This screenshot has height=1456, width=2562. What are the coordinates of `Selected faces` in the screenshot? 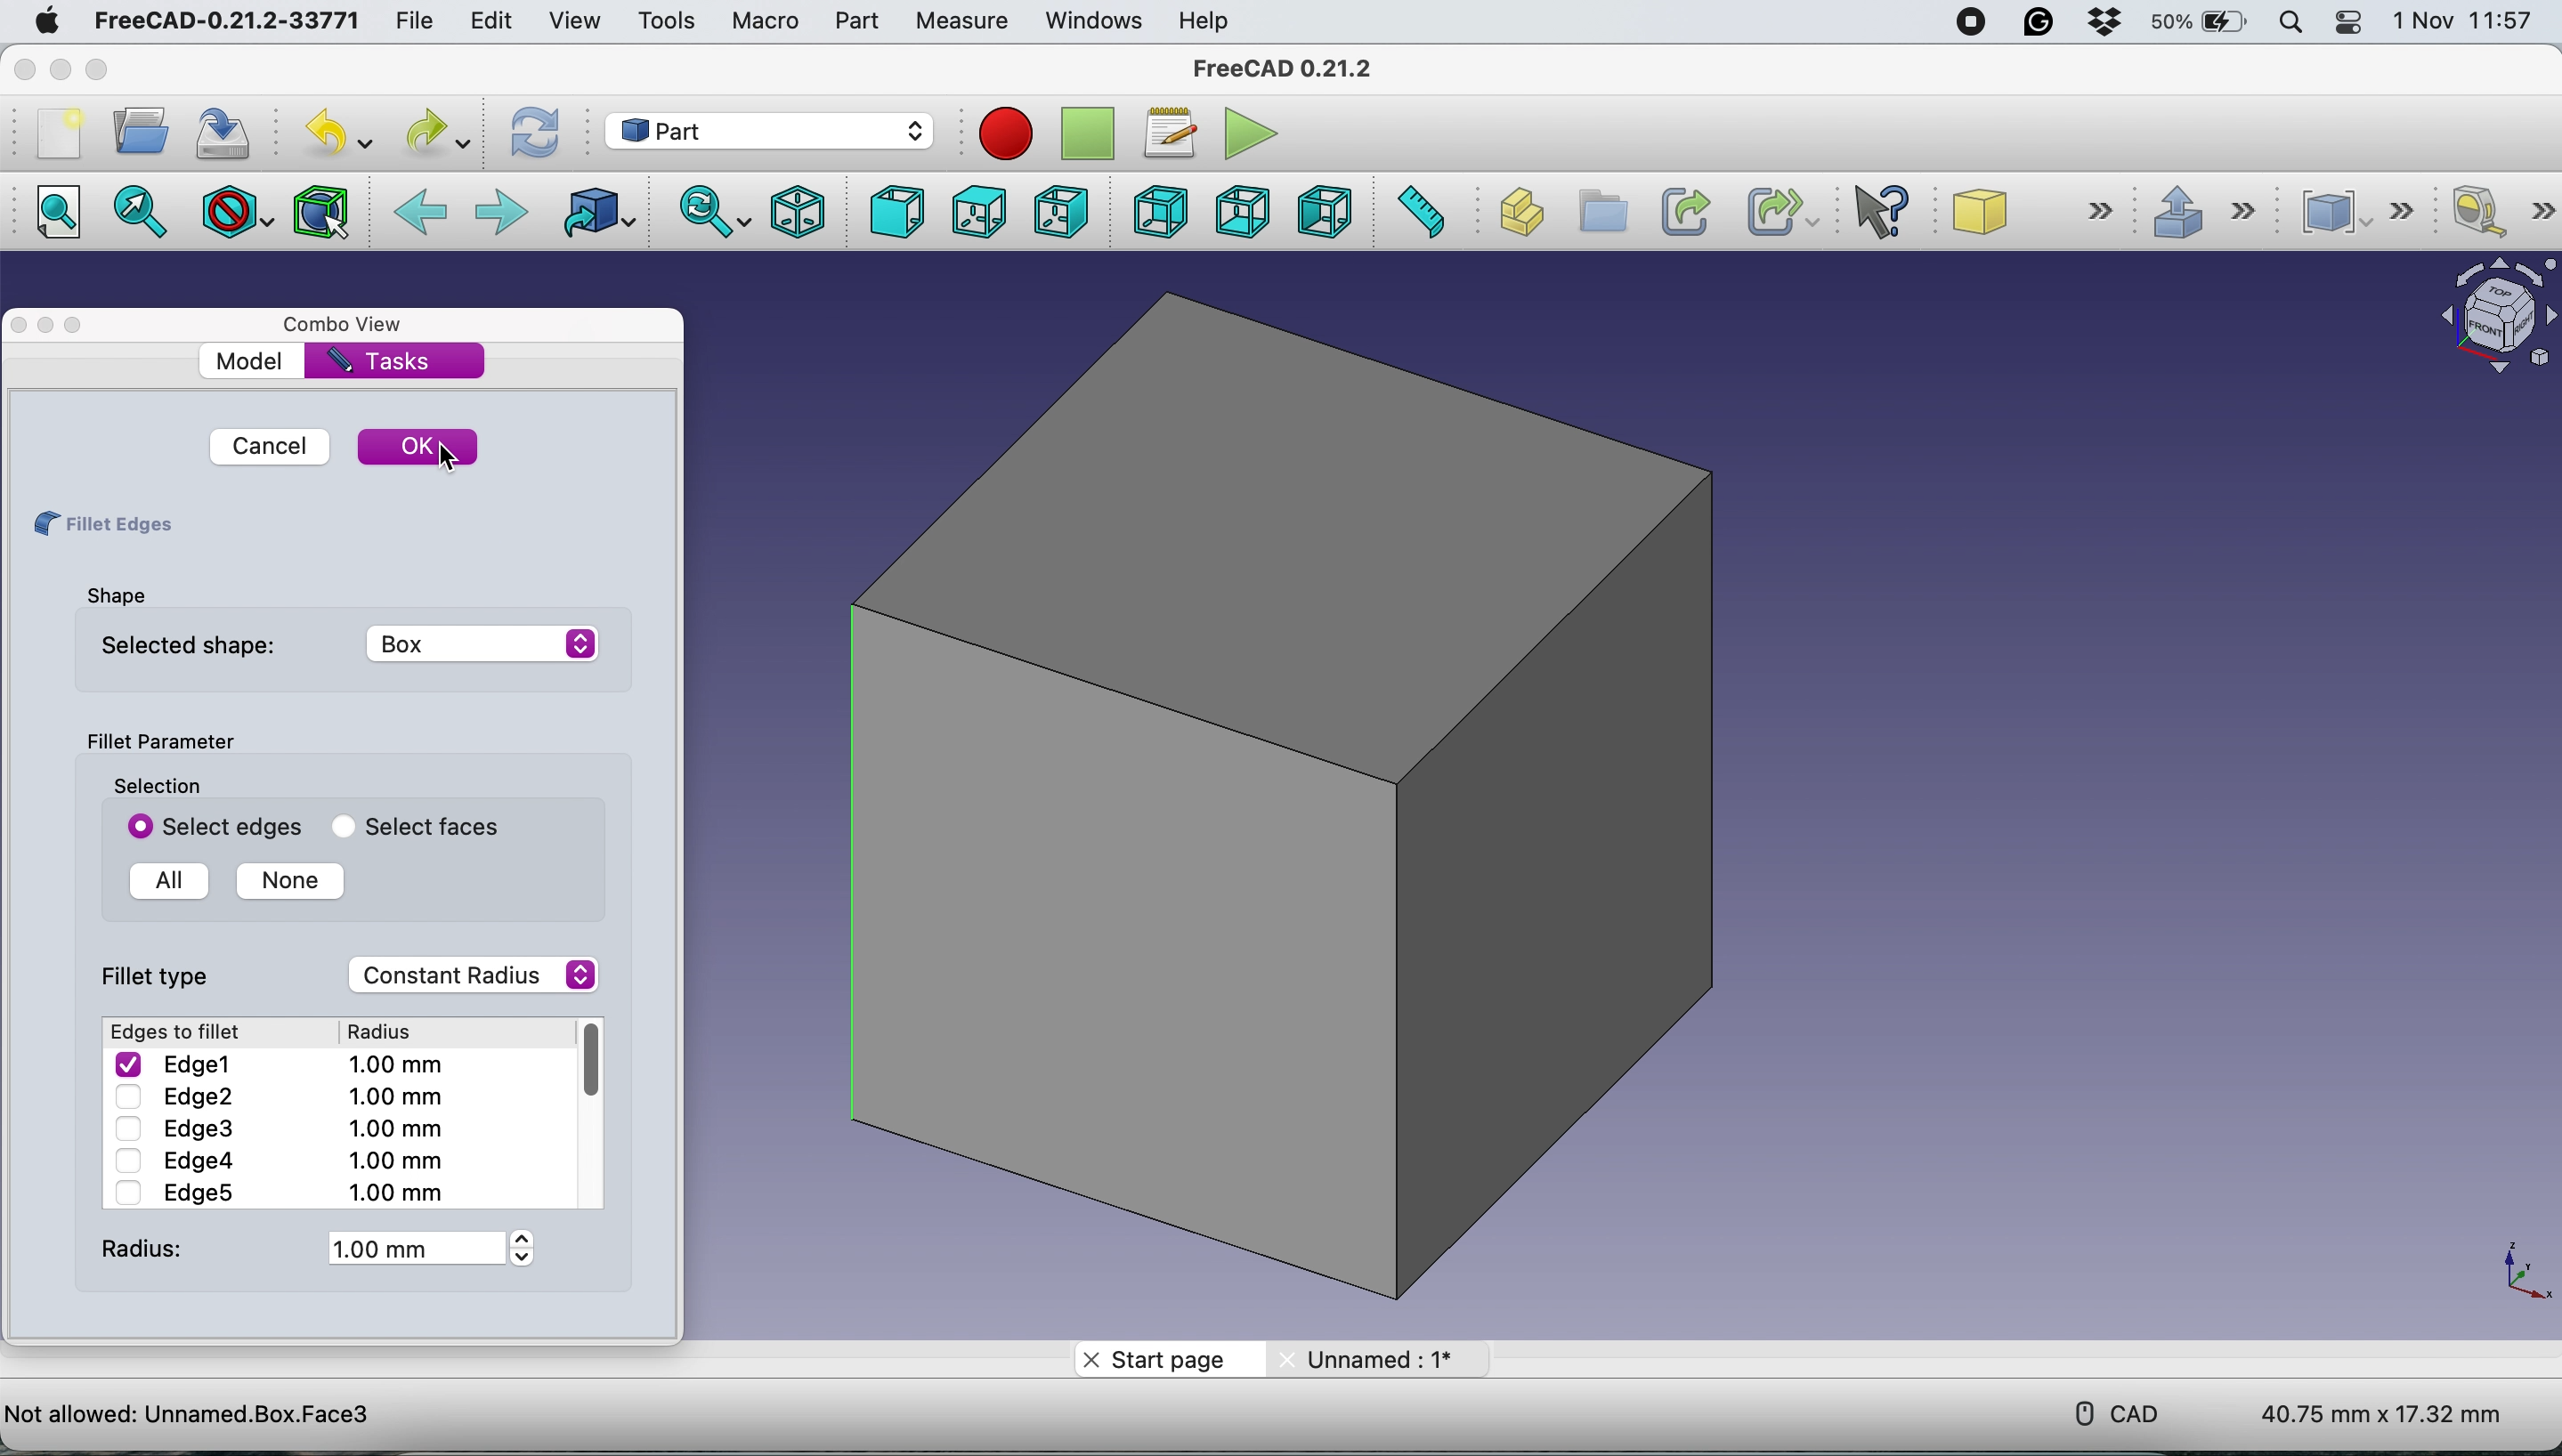 It's located at (409, 827).